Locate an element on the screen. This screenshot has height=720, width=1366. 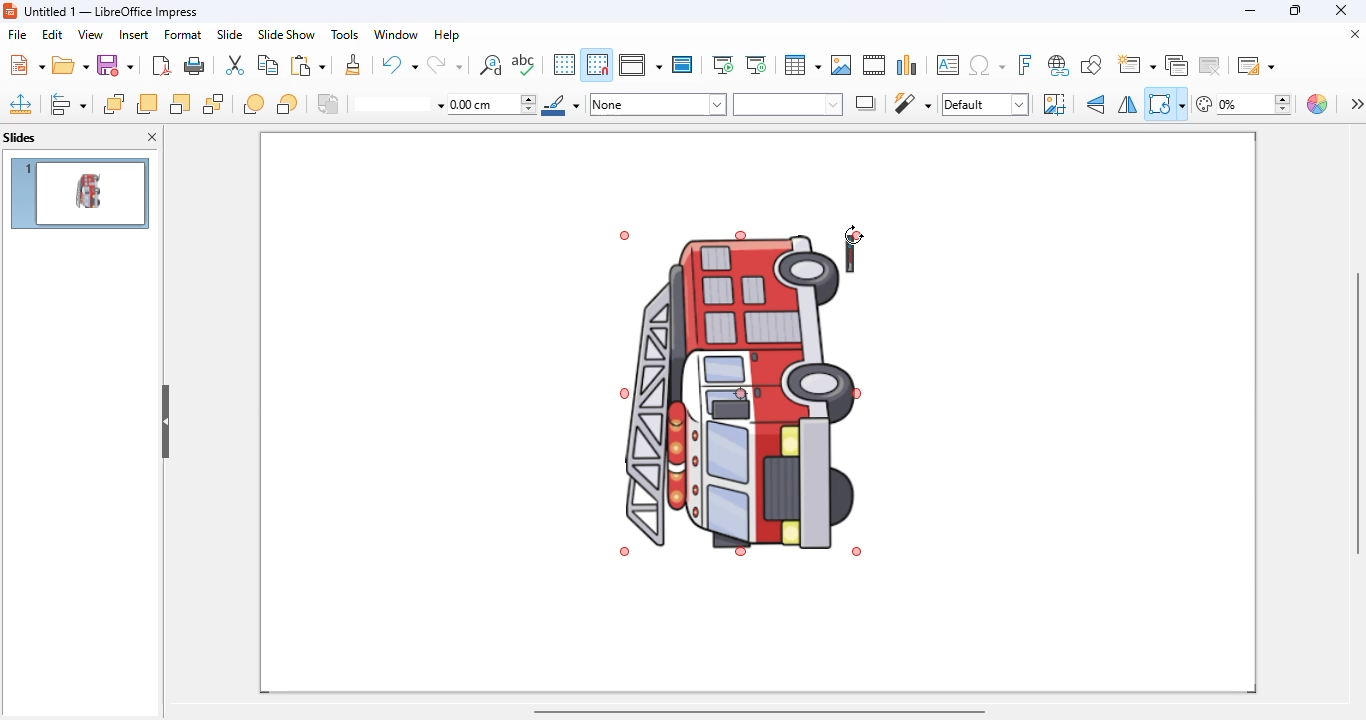
insert audio or video is located at coordinates (874, 65).